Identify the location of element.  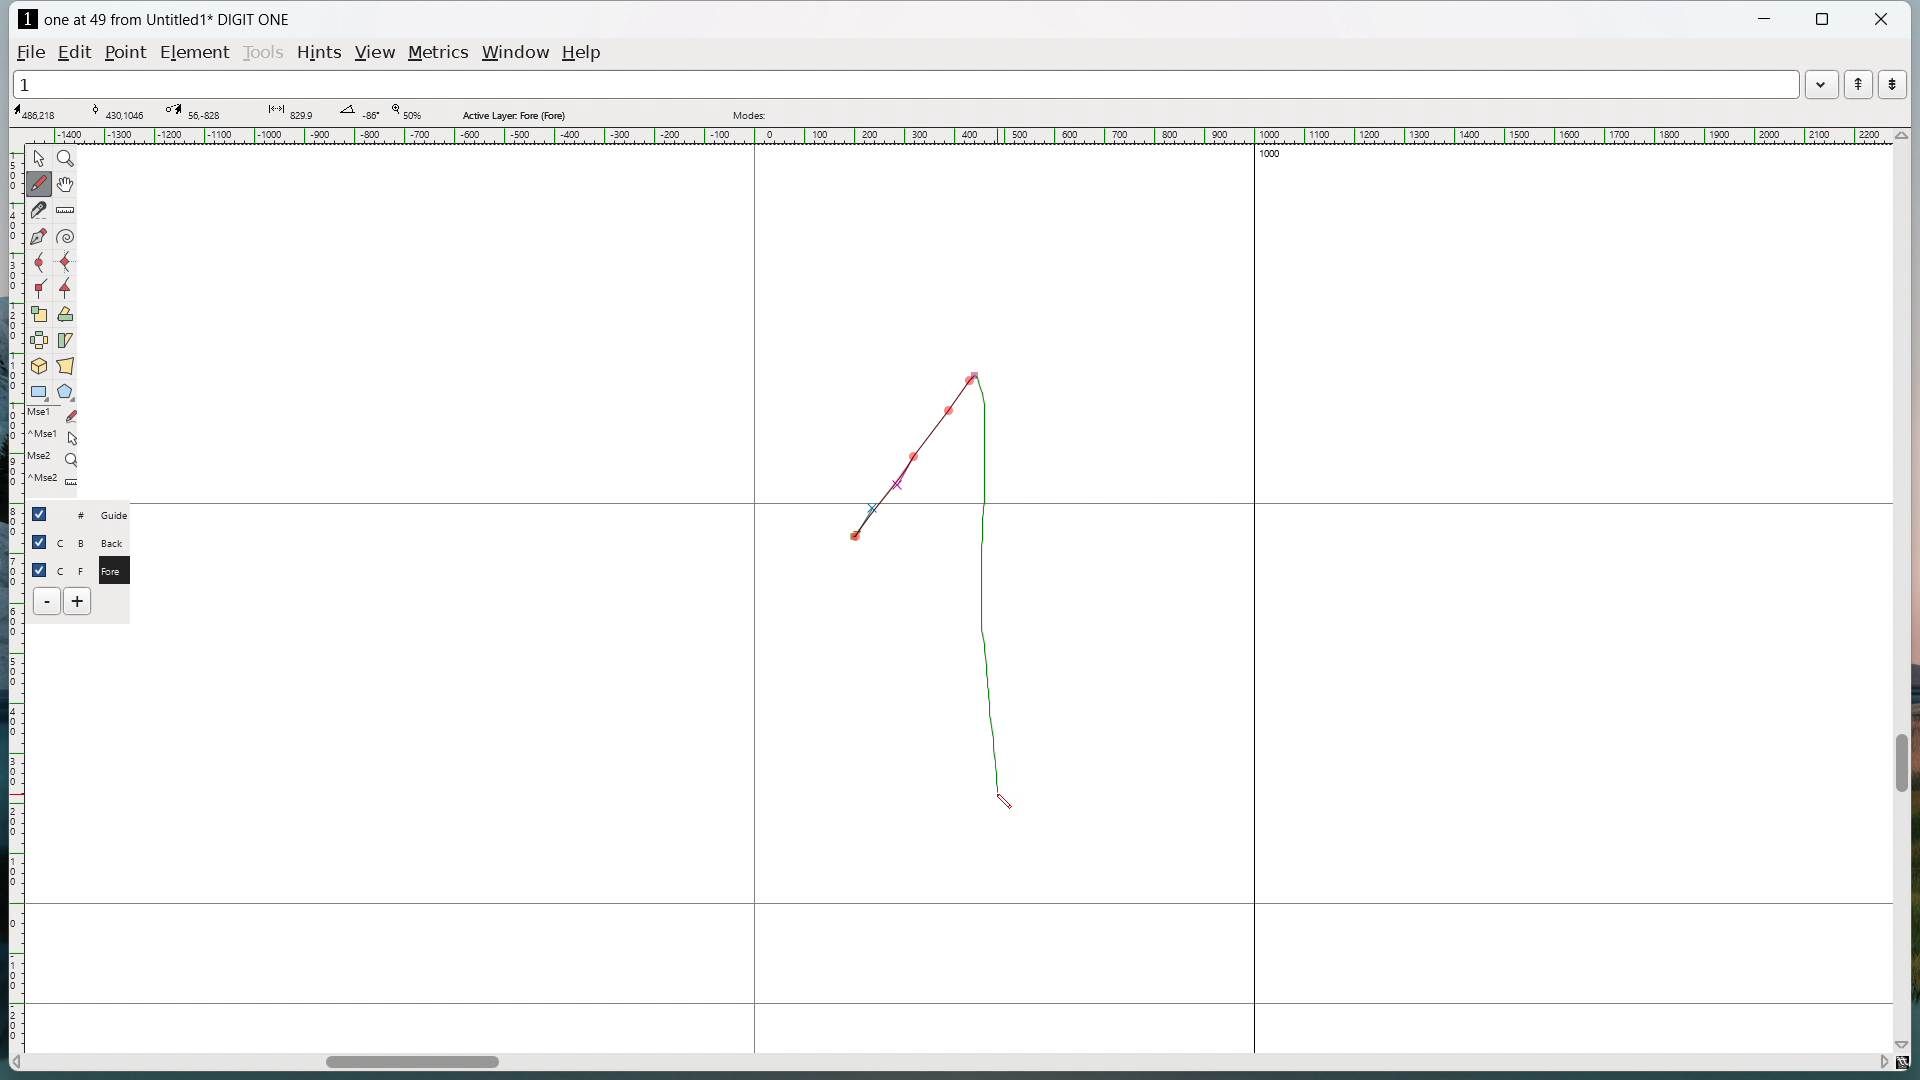
(194, 52).